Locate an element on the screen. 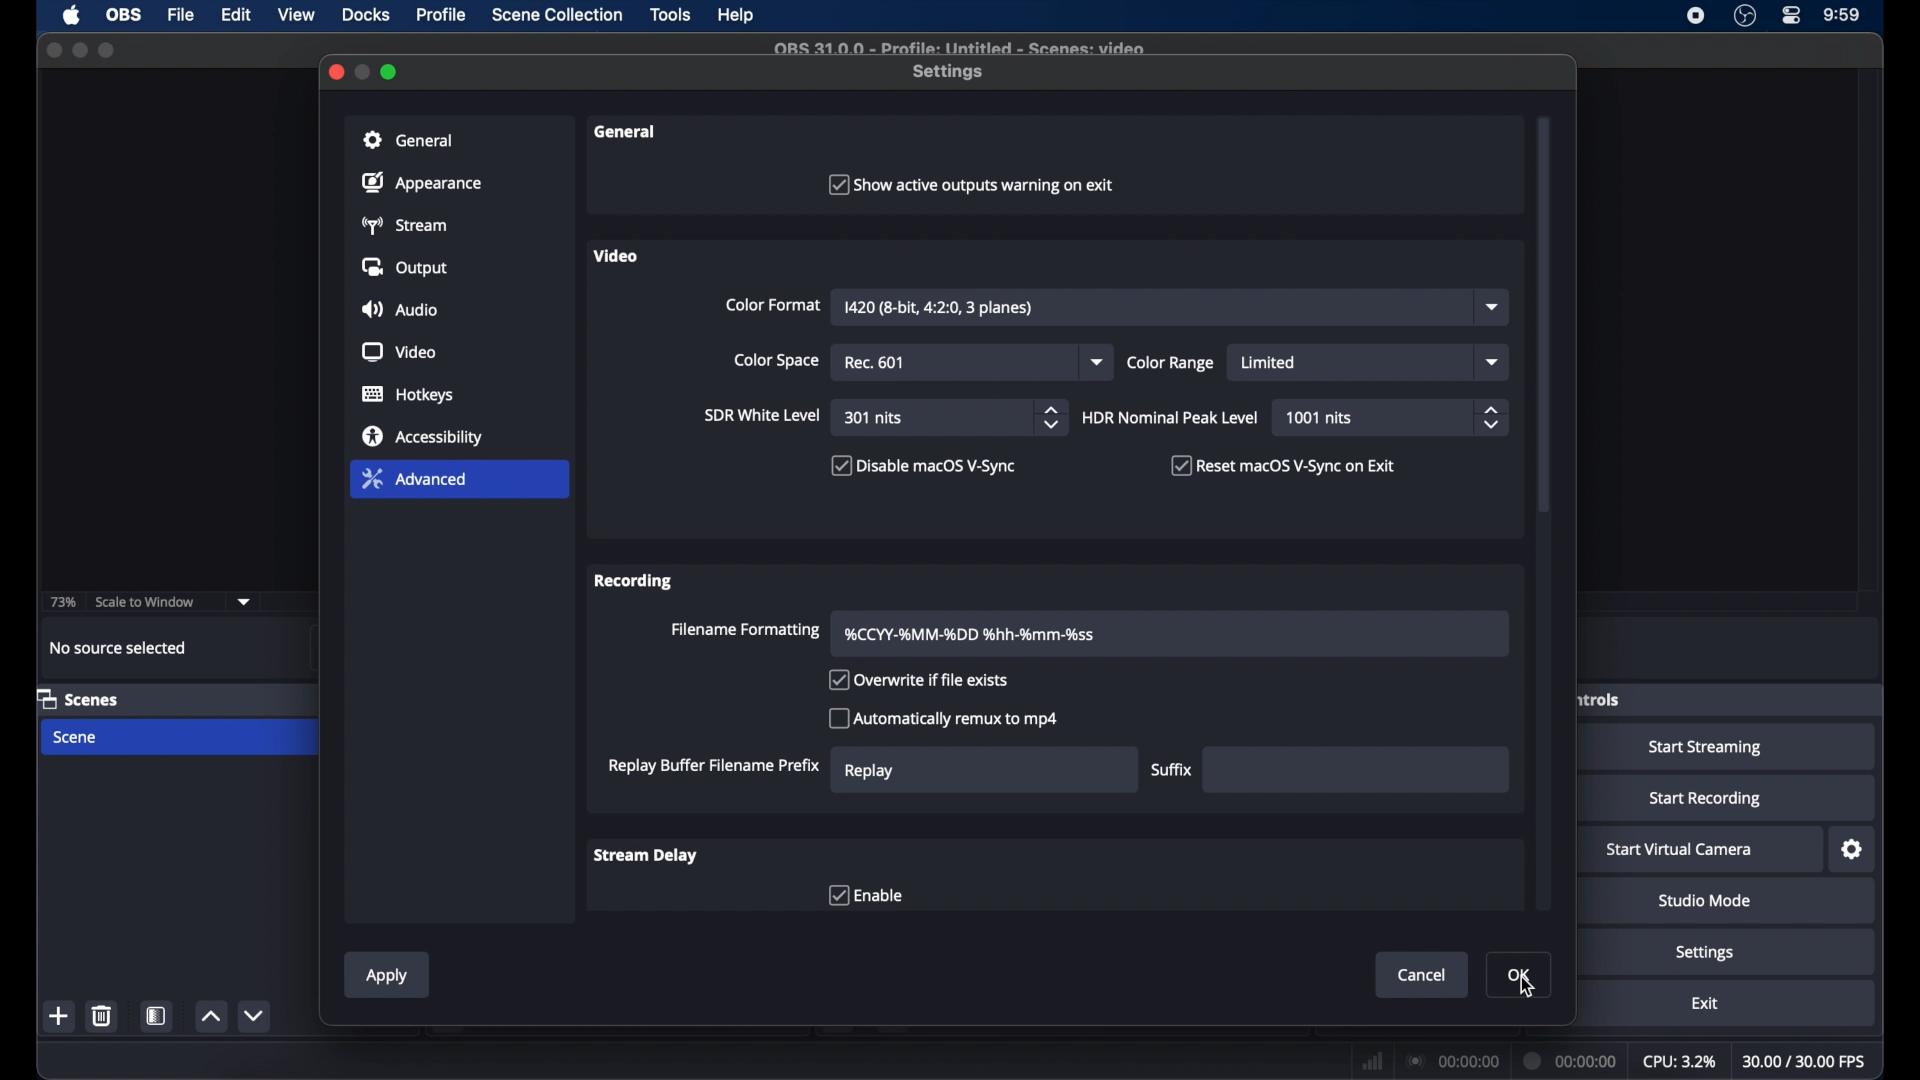  recording is located at coordinates (634, 583).